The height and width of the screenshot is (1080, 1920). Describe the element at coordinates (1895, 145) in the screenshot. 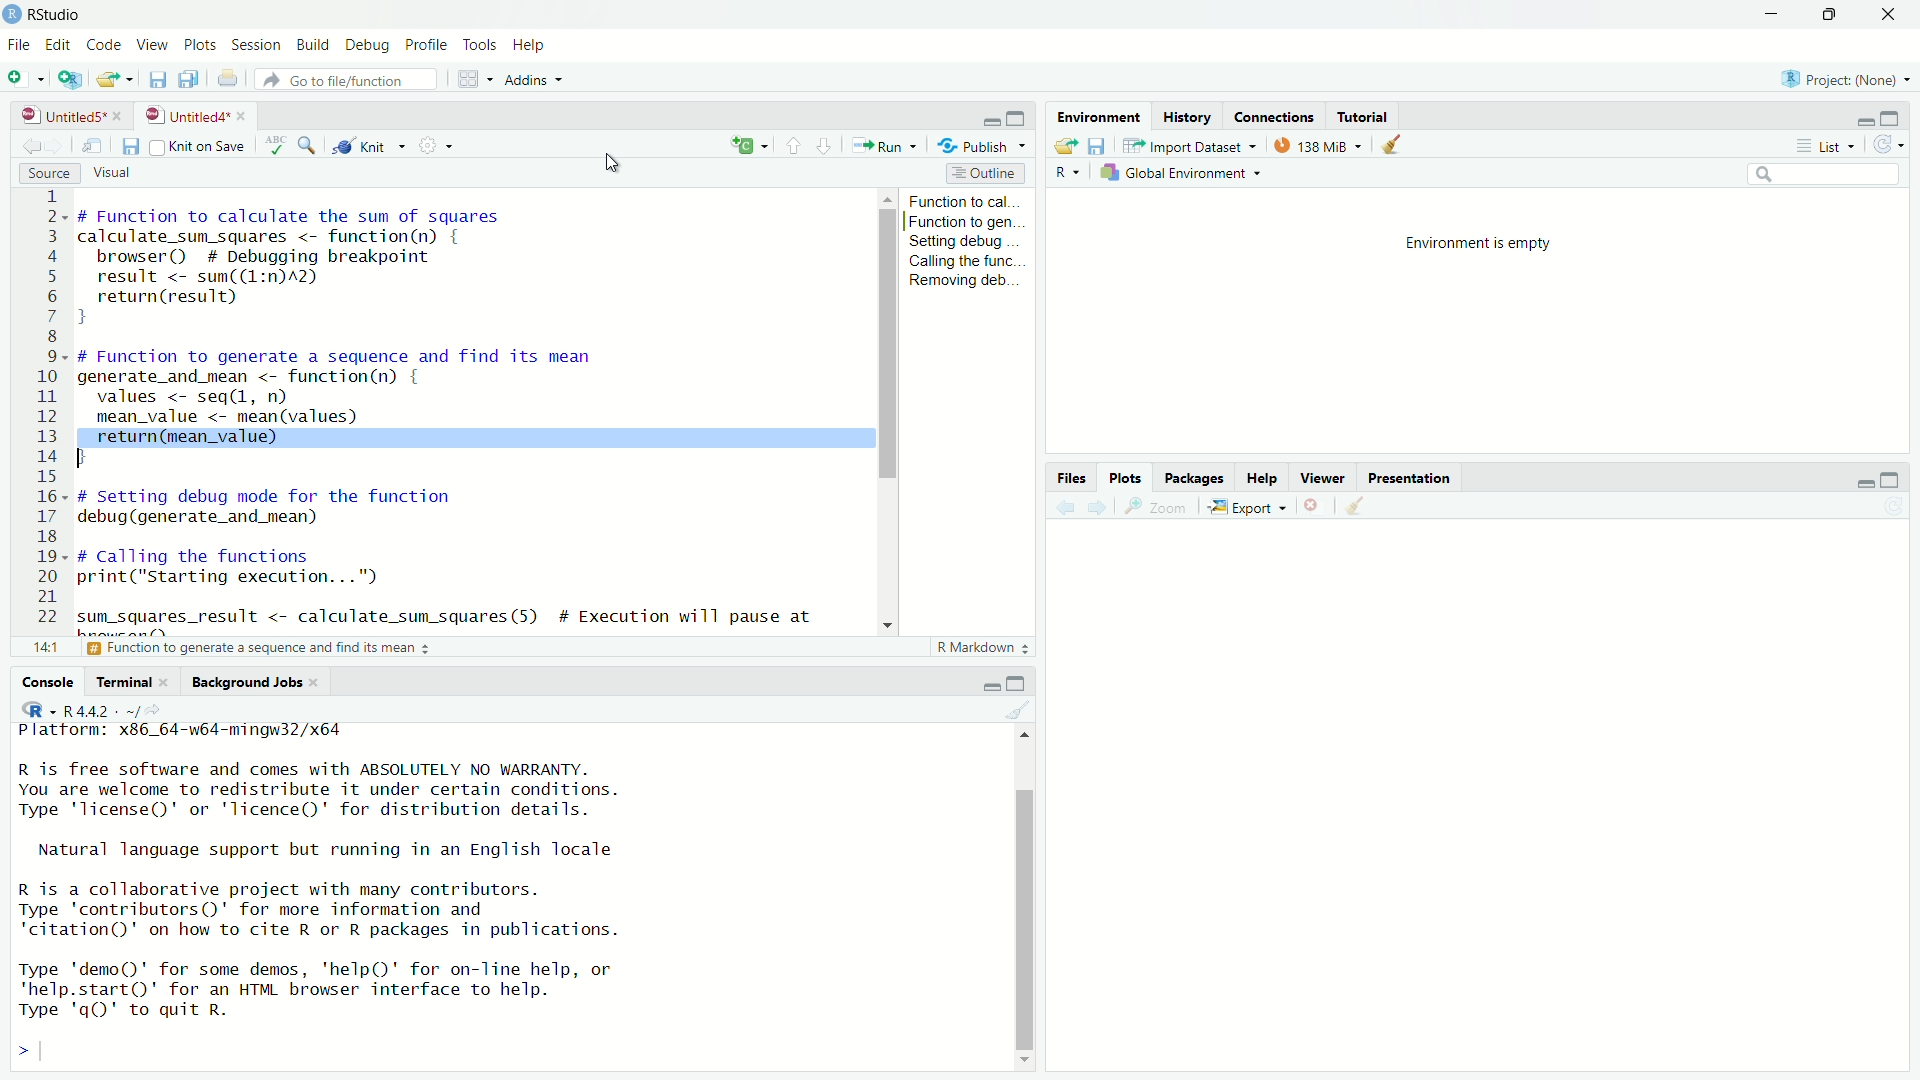

I see `refresh the list of objects` at that location.